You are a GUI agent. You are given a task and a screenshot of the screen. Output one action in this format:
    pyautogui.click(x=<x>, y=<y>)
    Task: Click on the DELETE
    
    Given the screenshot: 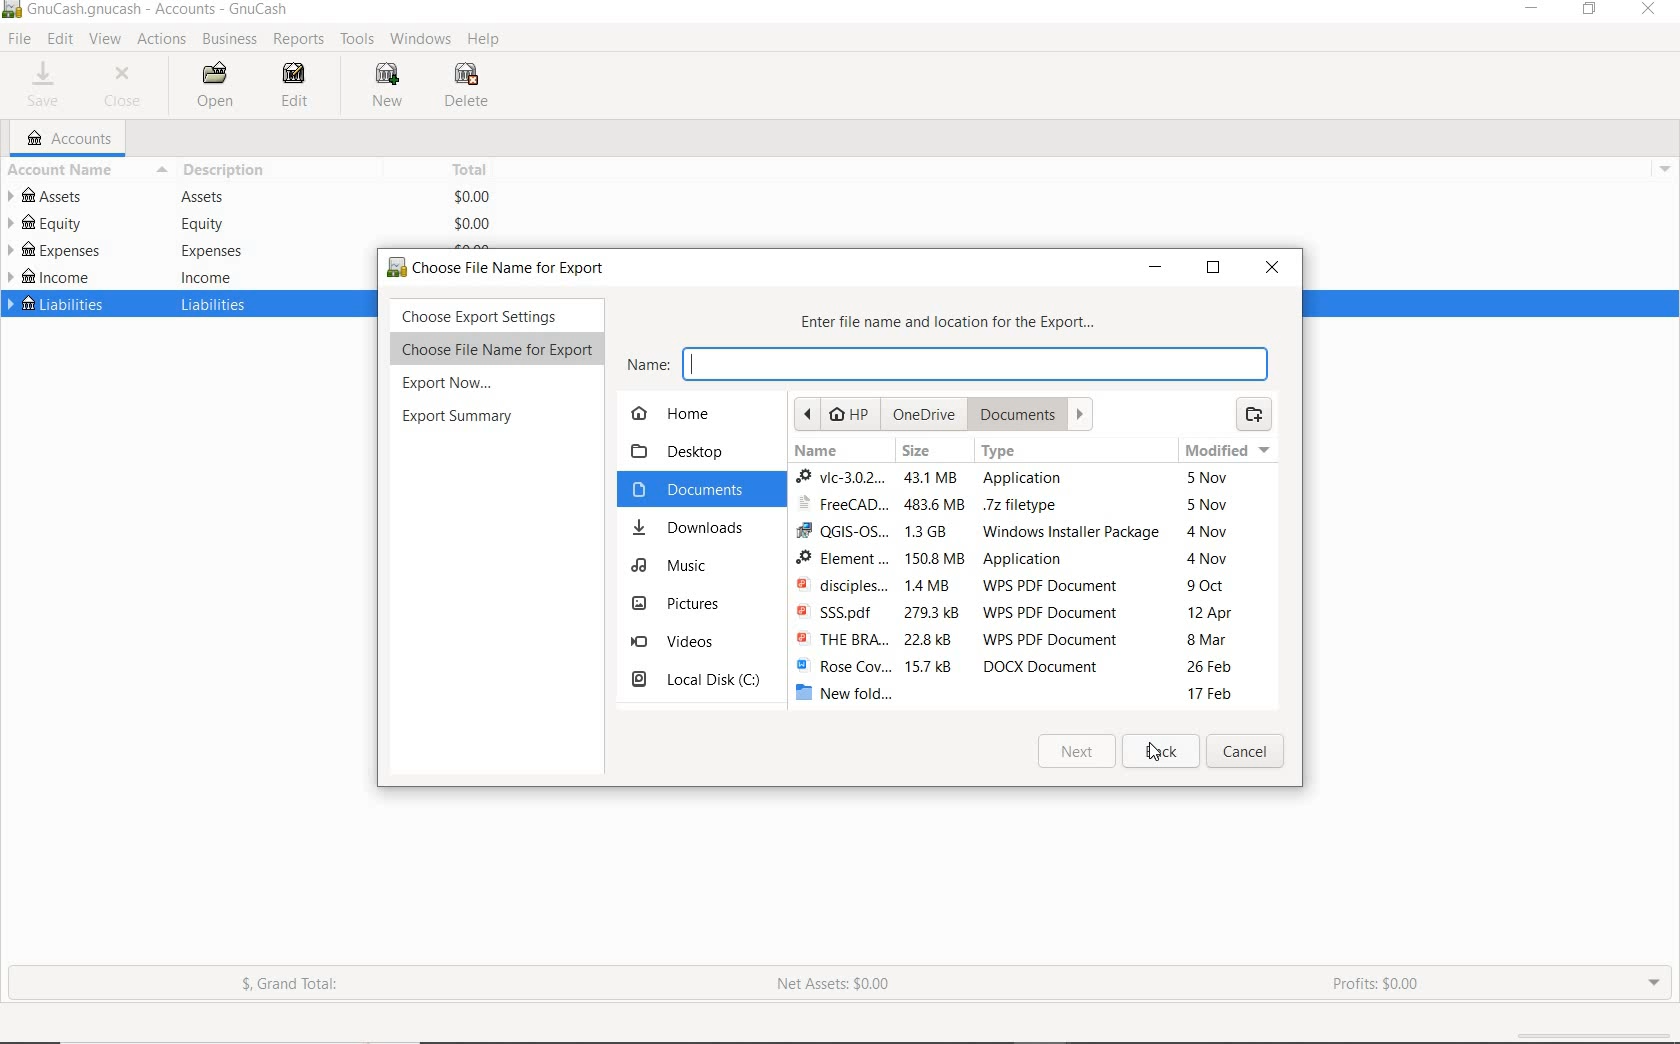 What is the action you would take?
    pyautogui.click(x=466, y=88)
    